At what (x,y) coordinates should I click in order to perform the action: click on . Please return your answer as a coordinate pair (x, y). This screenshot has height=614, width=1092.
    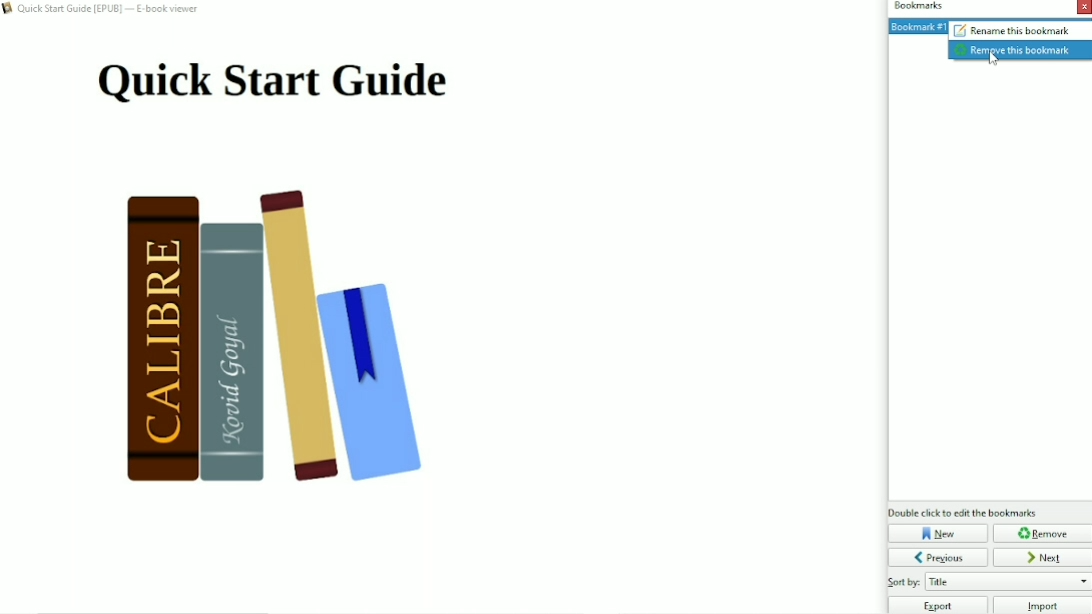
    Looking at the image, I should click on (905, 583).